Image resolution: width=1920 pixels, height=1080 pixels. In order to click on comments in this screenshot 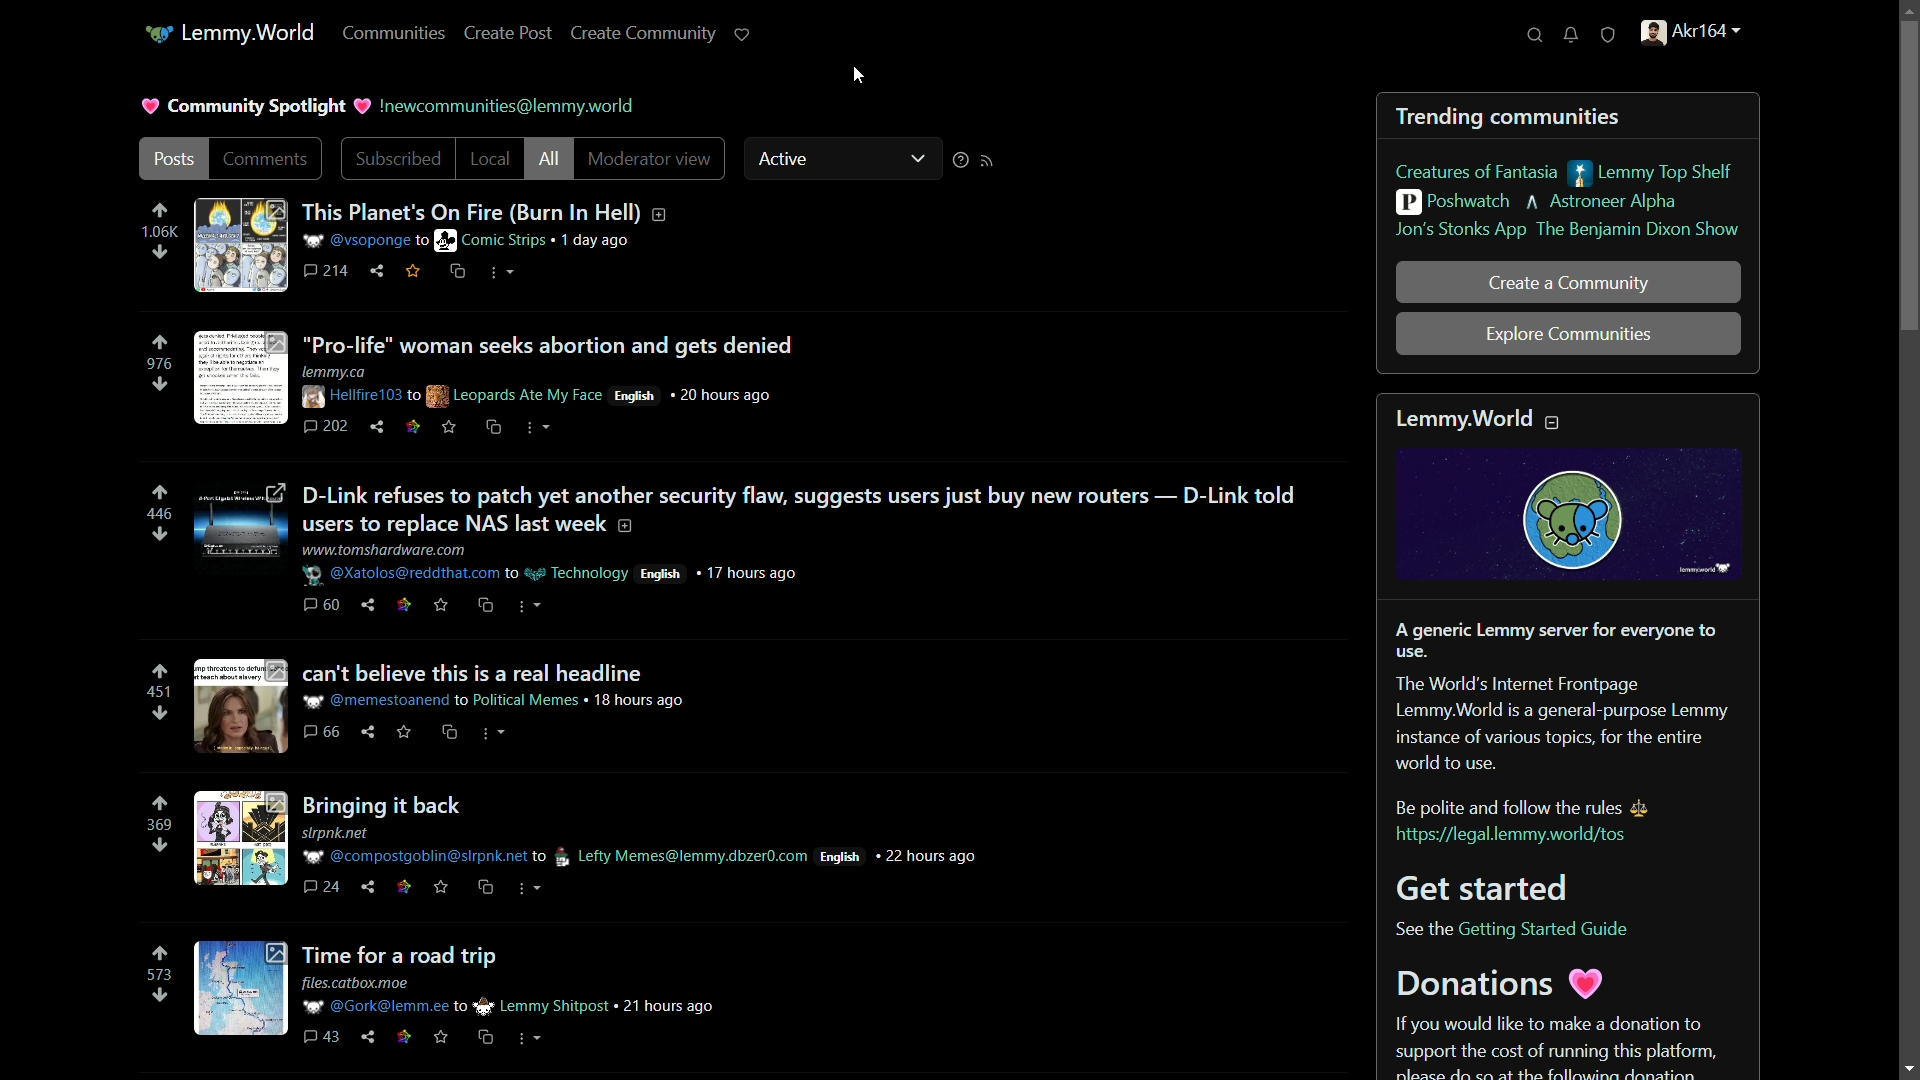, I will do `click(265, 157)`.